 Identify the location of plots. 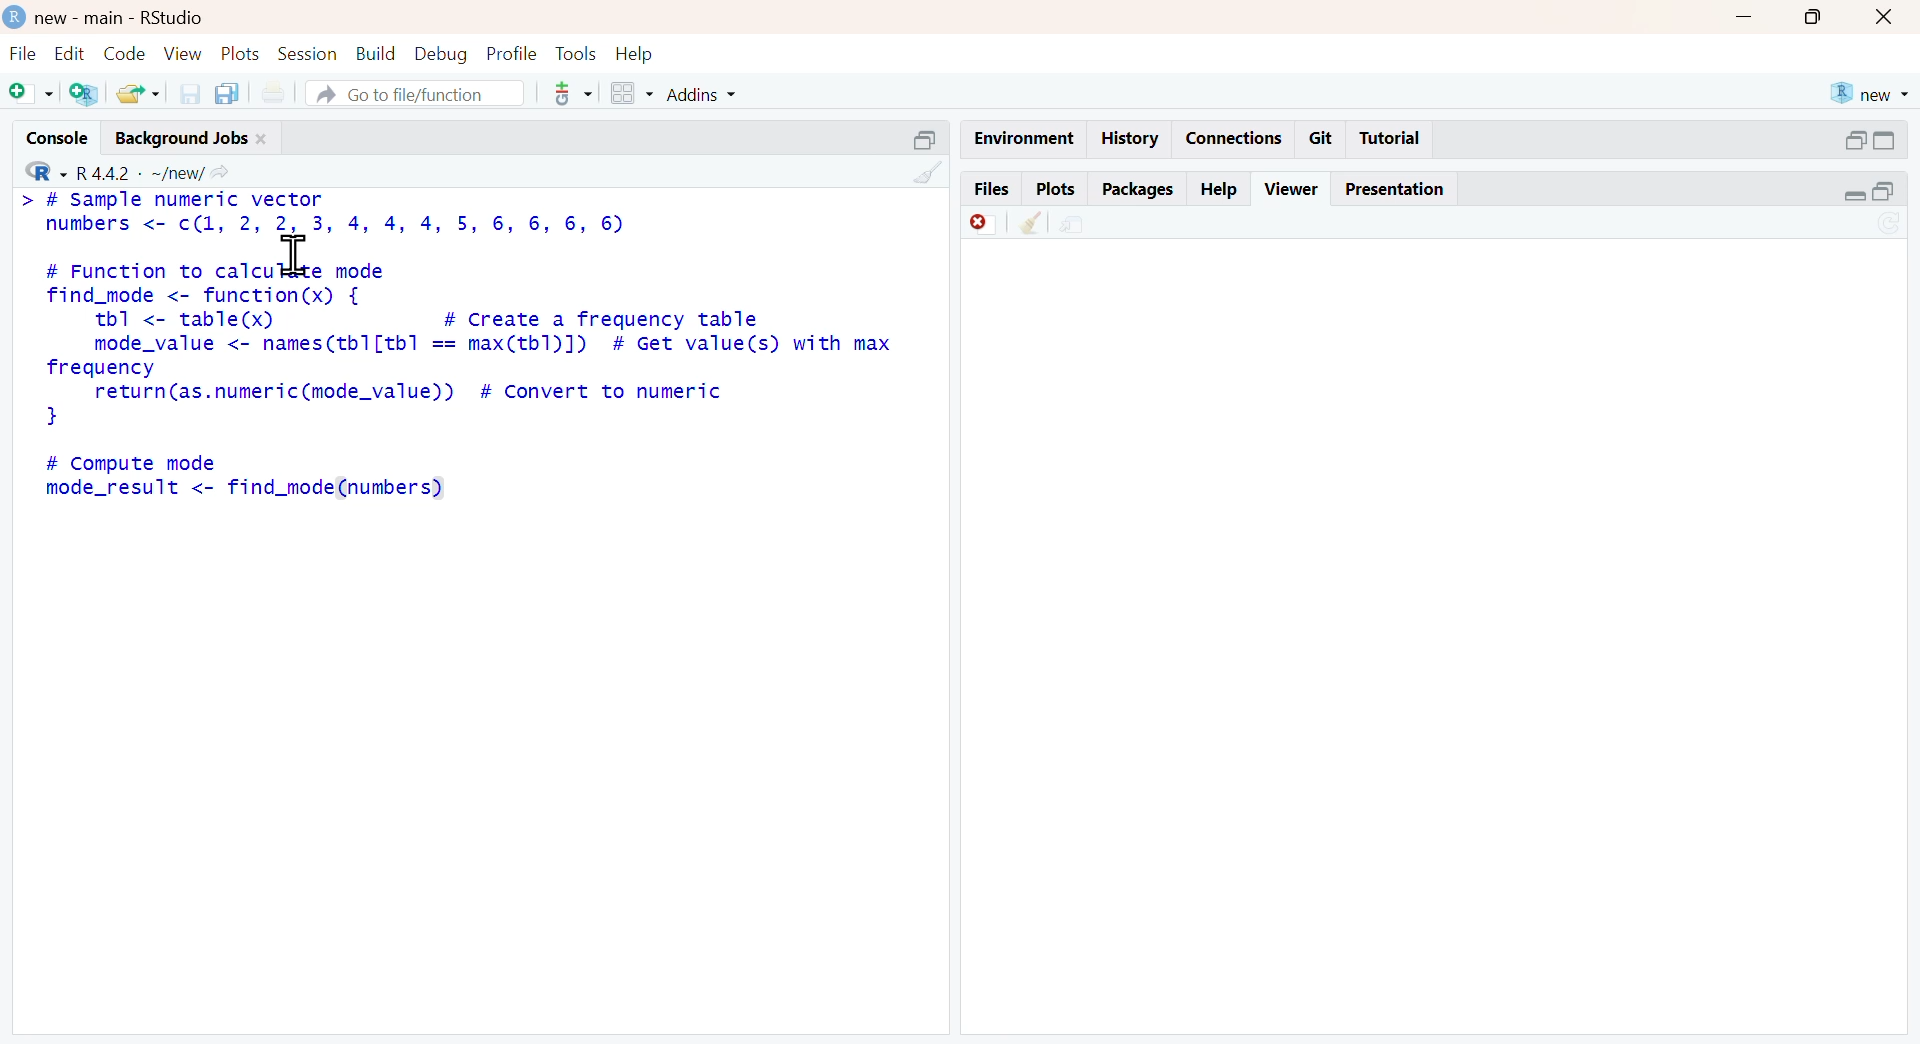
(242, 53).